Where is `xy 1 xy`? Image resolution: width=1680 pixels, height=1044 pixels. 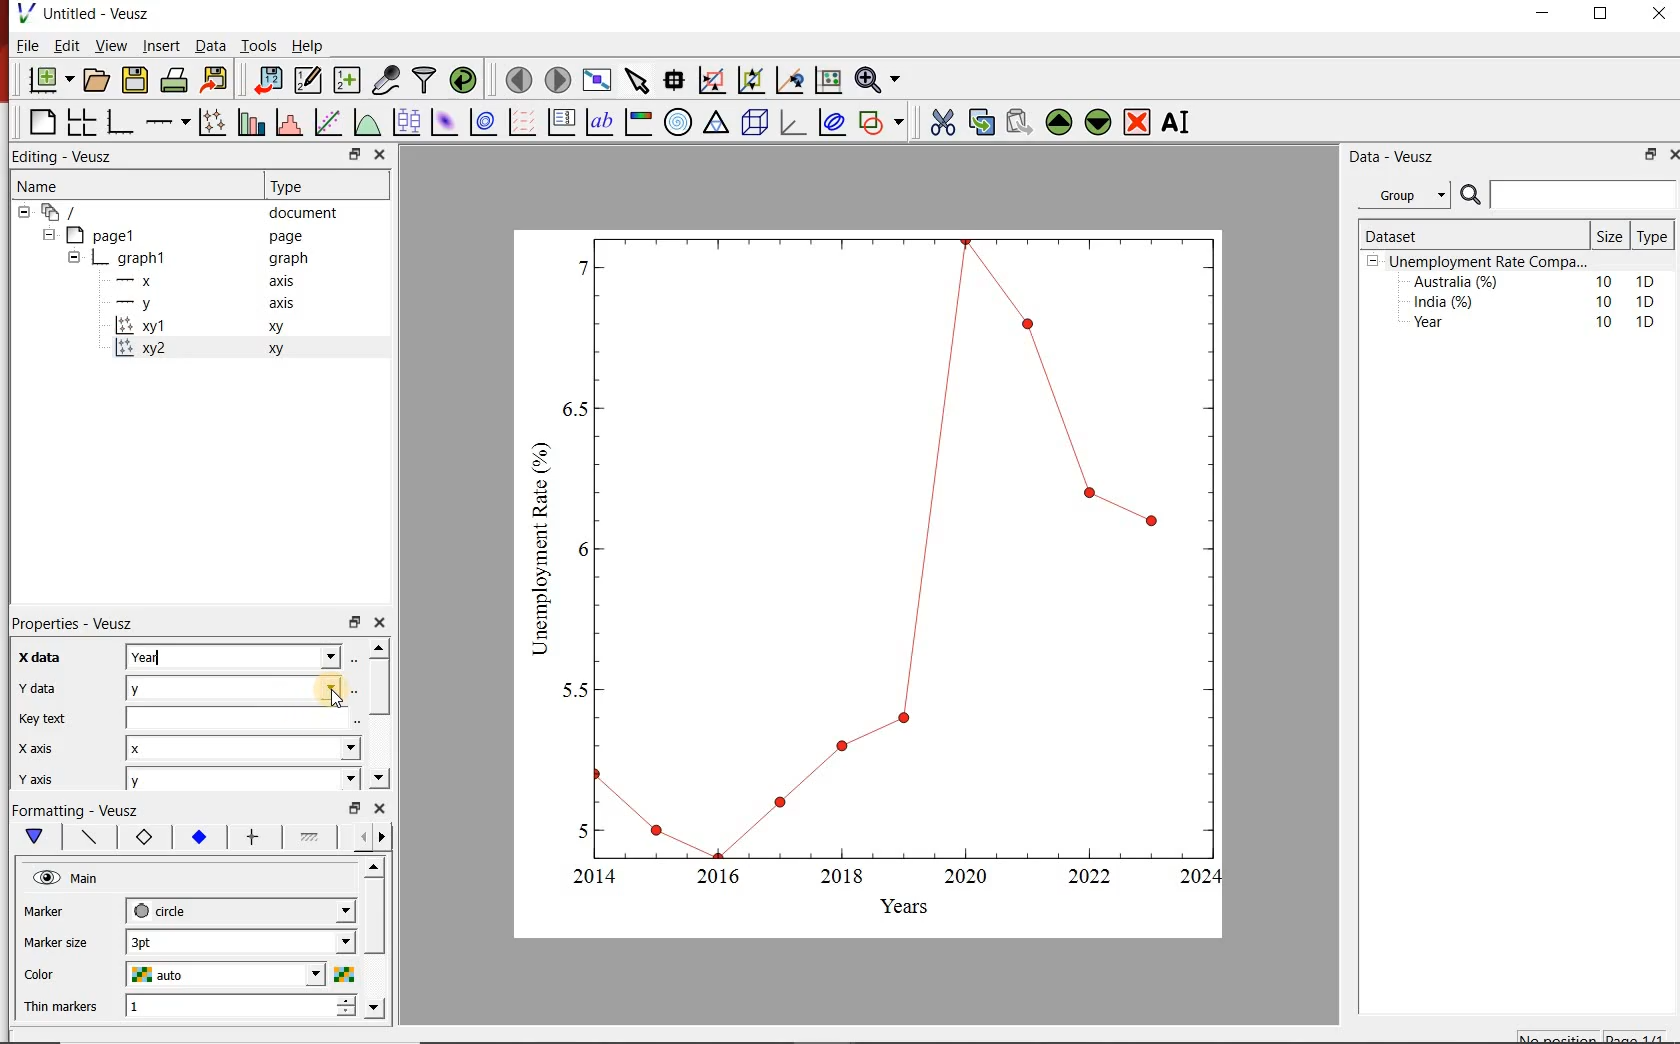 xy 1 xy is located at coordinates (235, 326).